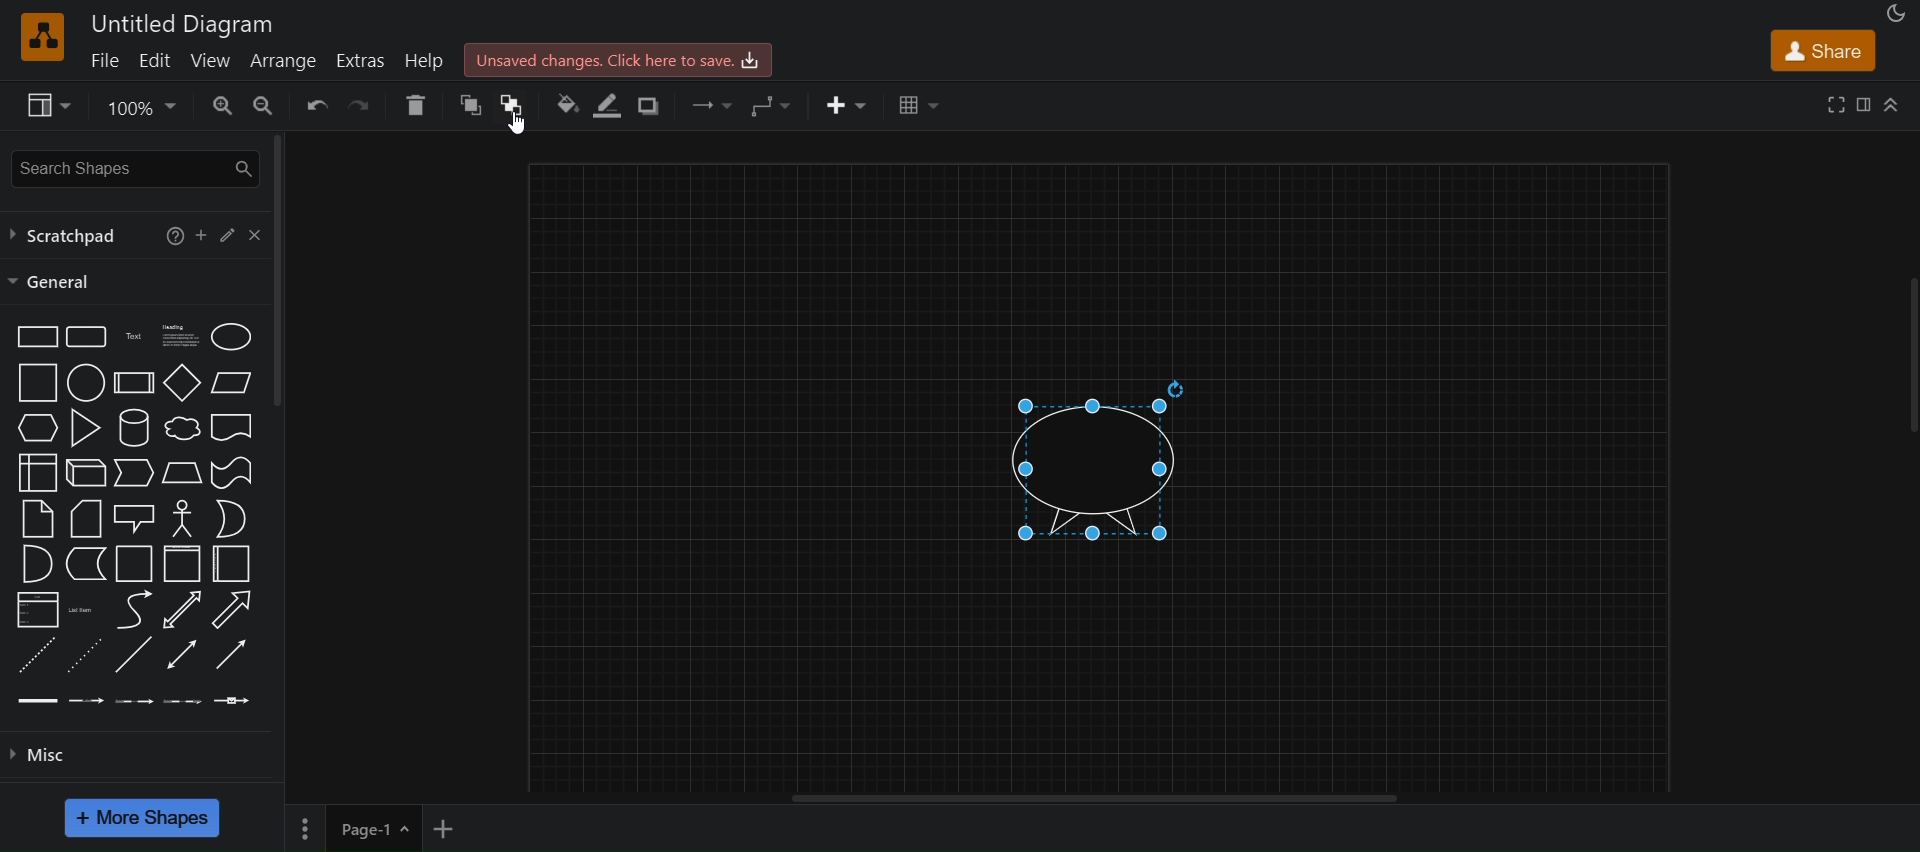 The height and width of the screenshot is (852, 1920). I want to click on fill color, so click(566, 106).